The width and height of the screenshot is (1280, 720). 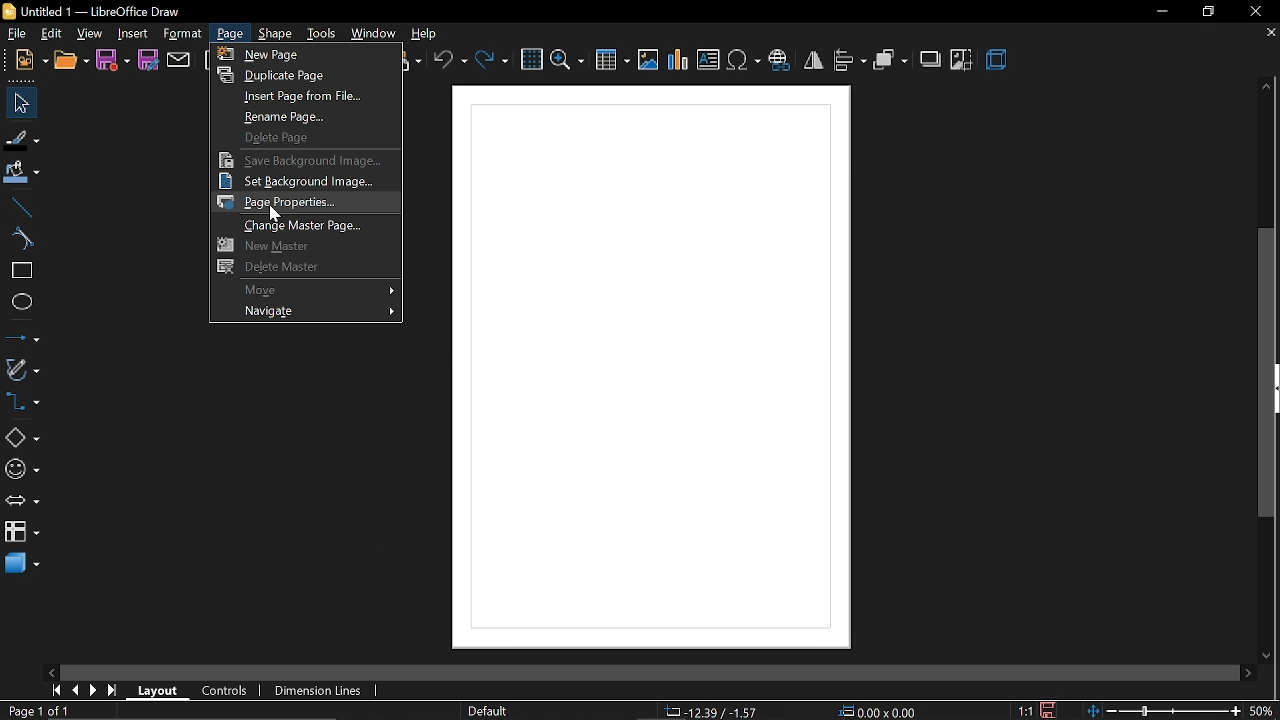 What do you see at coordinates (744, 60) in the screenshot?
I see `insert symbol` at bounding box center [744, 60].